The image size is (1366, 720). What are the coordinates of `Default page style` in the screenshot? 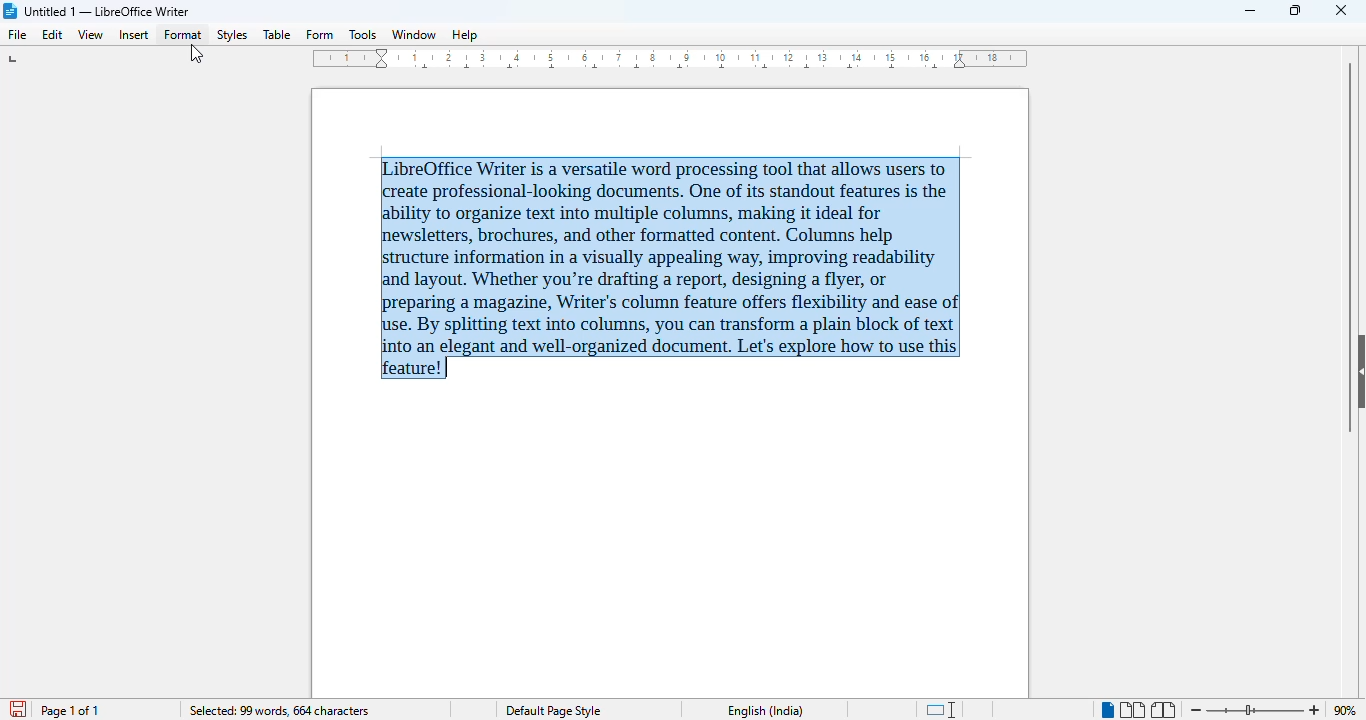 It's located at (557, 711).